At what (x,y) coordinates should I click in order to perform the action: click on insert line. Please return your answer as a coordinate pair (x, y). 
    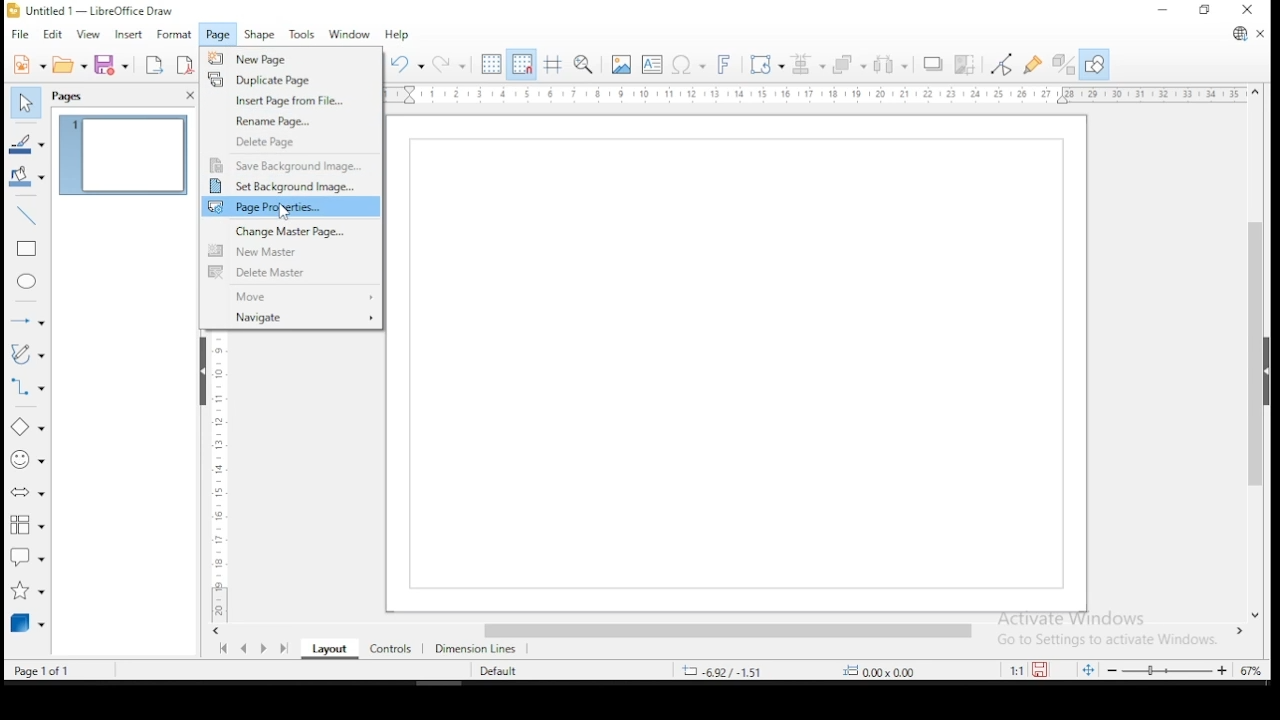
    Looking at the image, I should click on (28, 216).